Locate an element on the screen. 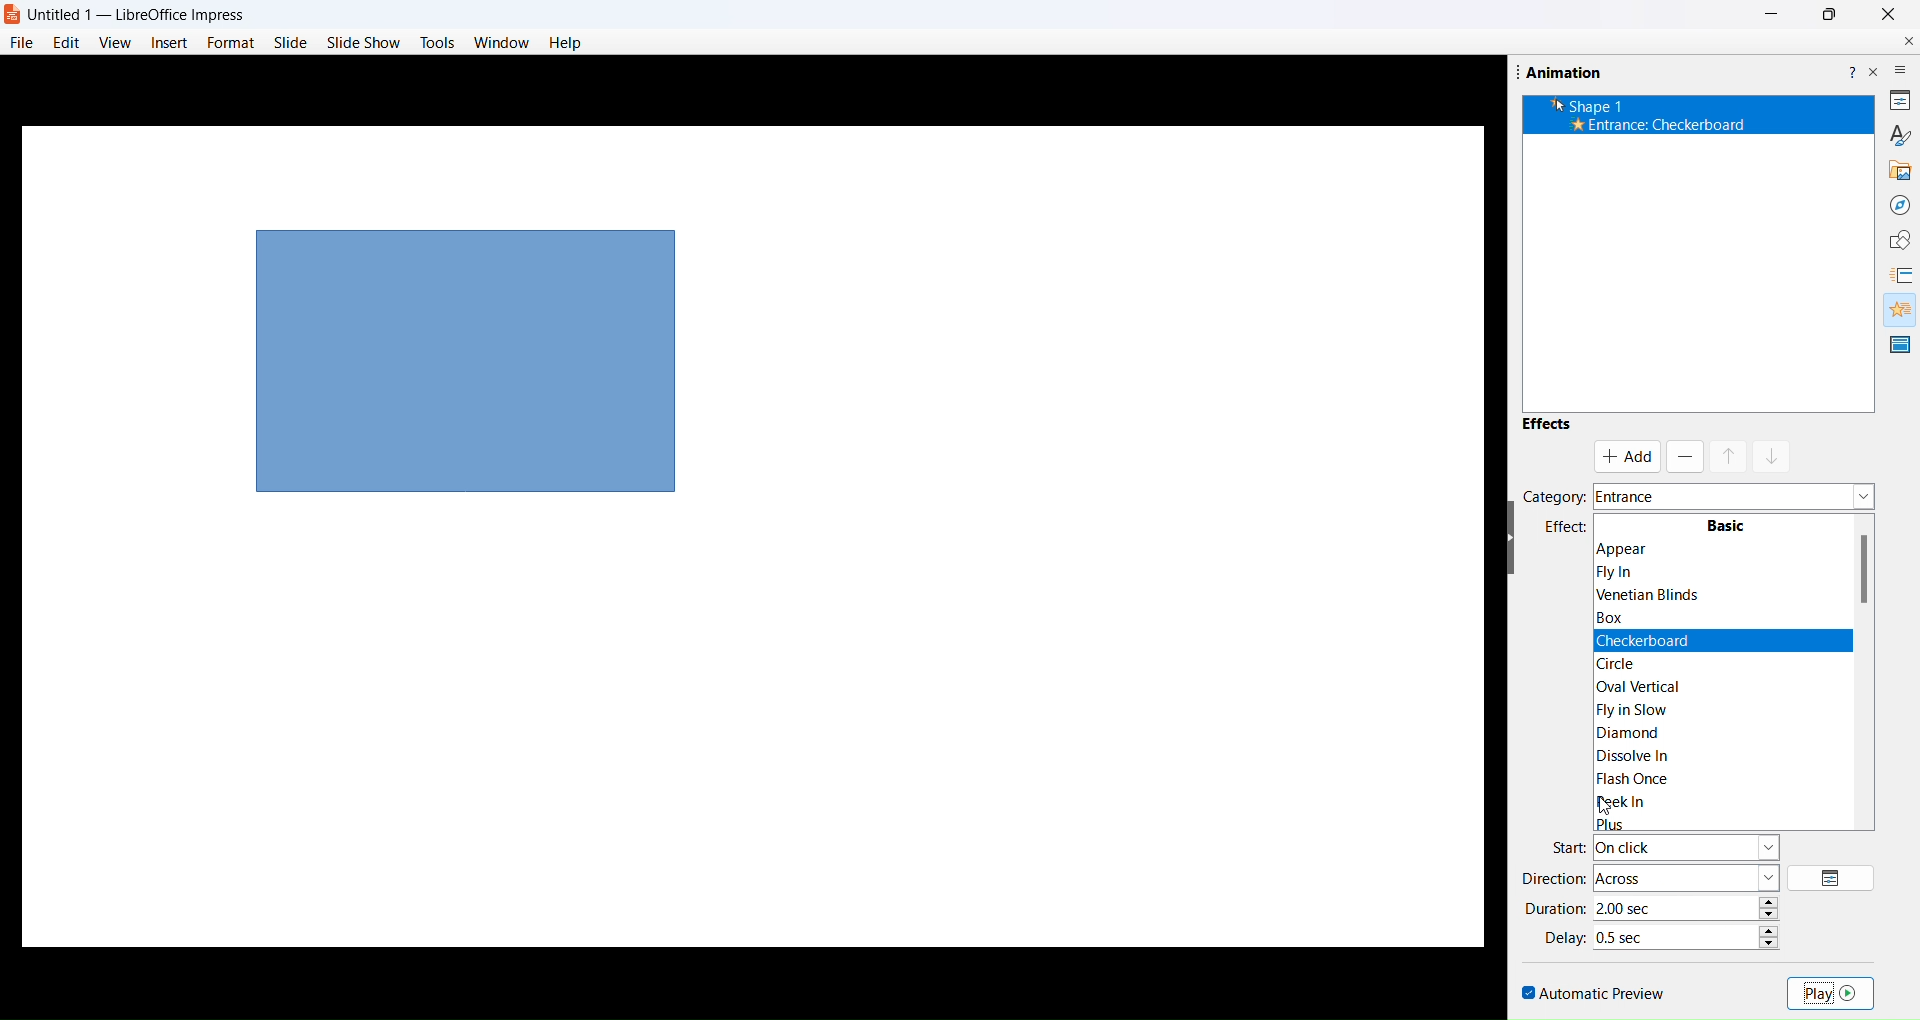 This screenshot has width=1920, height=1020. changed delay is located at coordinates (1639, 935).